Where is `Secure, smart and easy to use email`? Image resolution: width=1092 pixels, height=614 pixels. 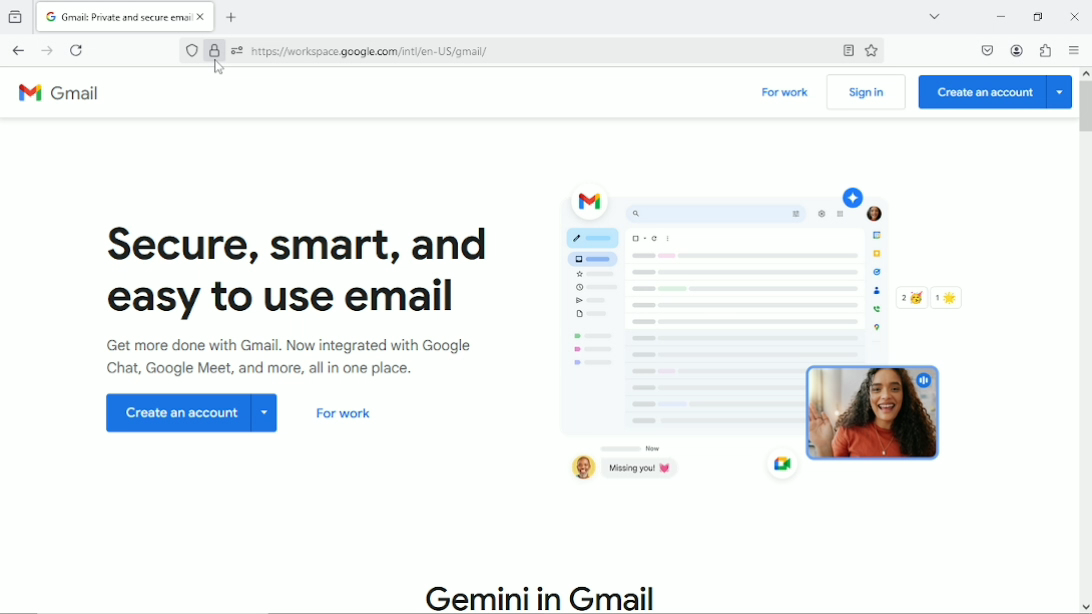
Secure, smart and easy to use email is located at coordinates (301, 269).